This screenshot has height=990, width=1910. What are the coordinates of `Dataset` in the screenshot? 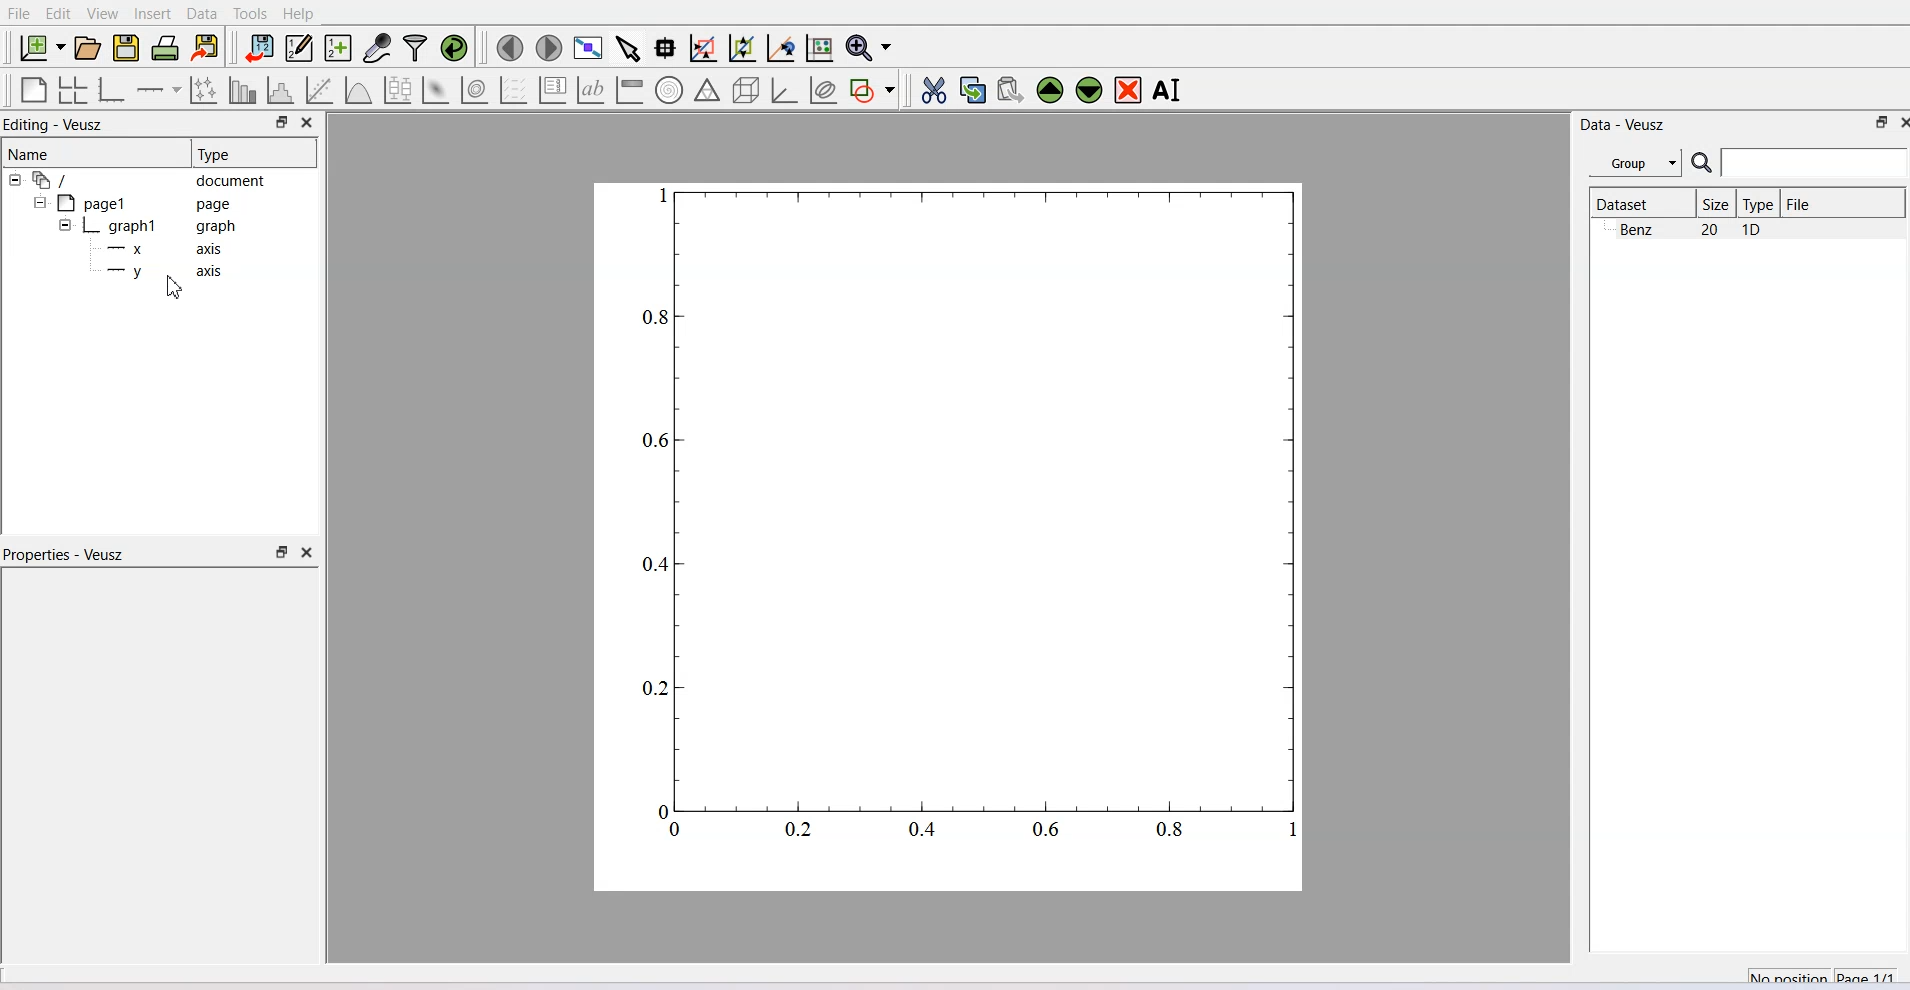 It's located at (1640, 203).